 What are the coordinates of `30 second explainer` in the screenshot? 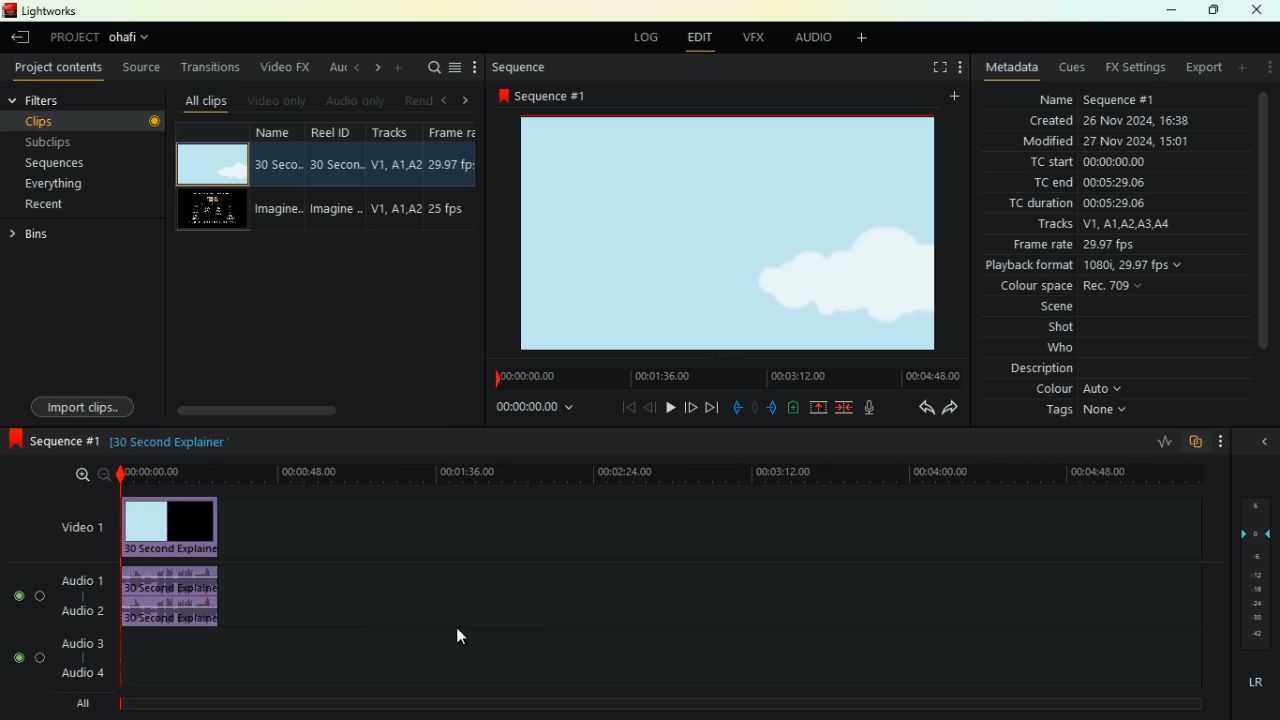 It's located at (171, 440).